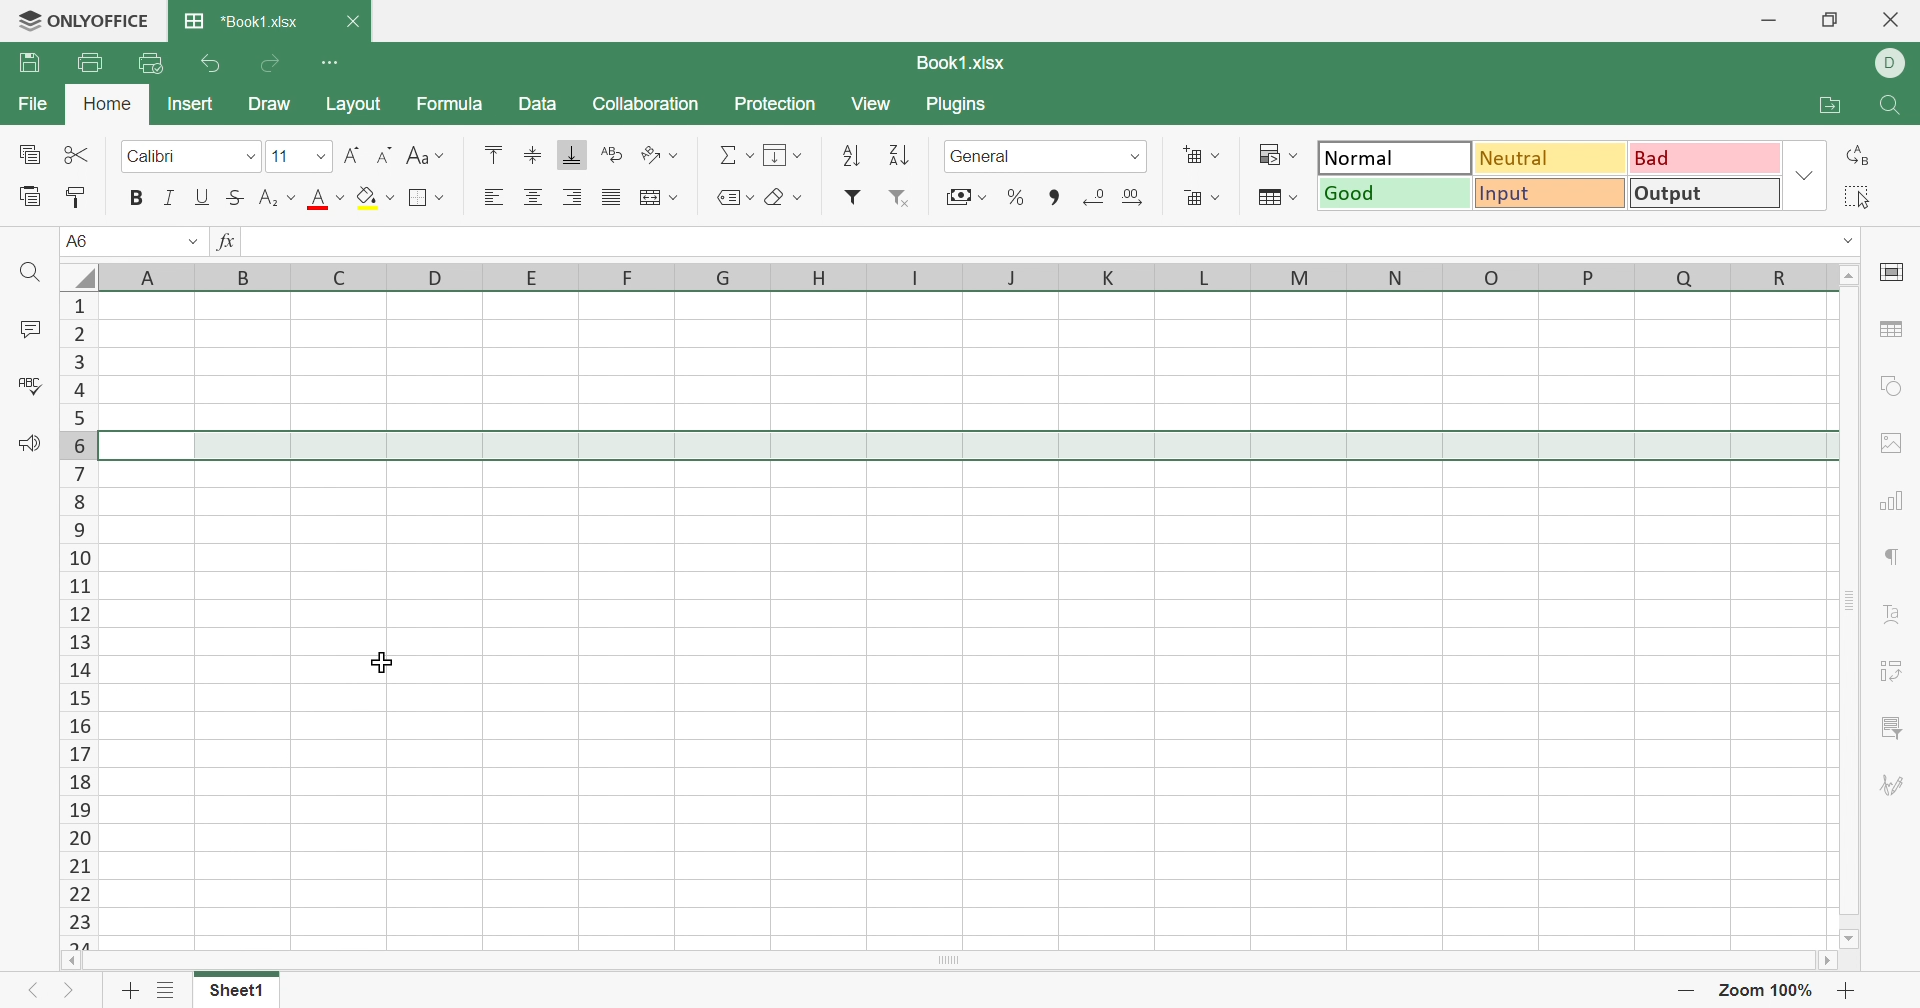 The image size is (1920, 1008). Describe the element at coordinates (902, 154) in the screenshot. I see `Descending order` at that location.